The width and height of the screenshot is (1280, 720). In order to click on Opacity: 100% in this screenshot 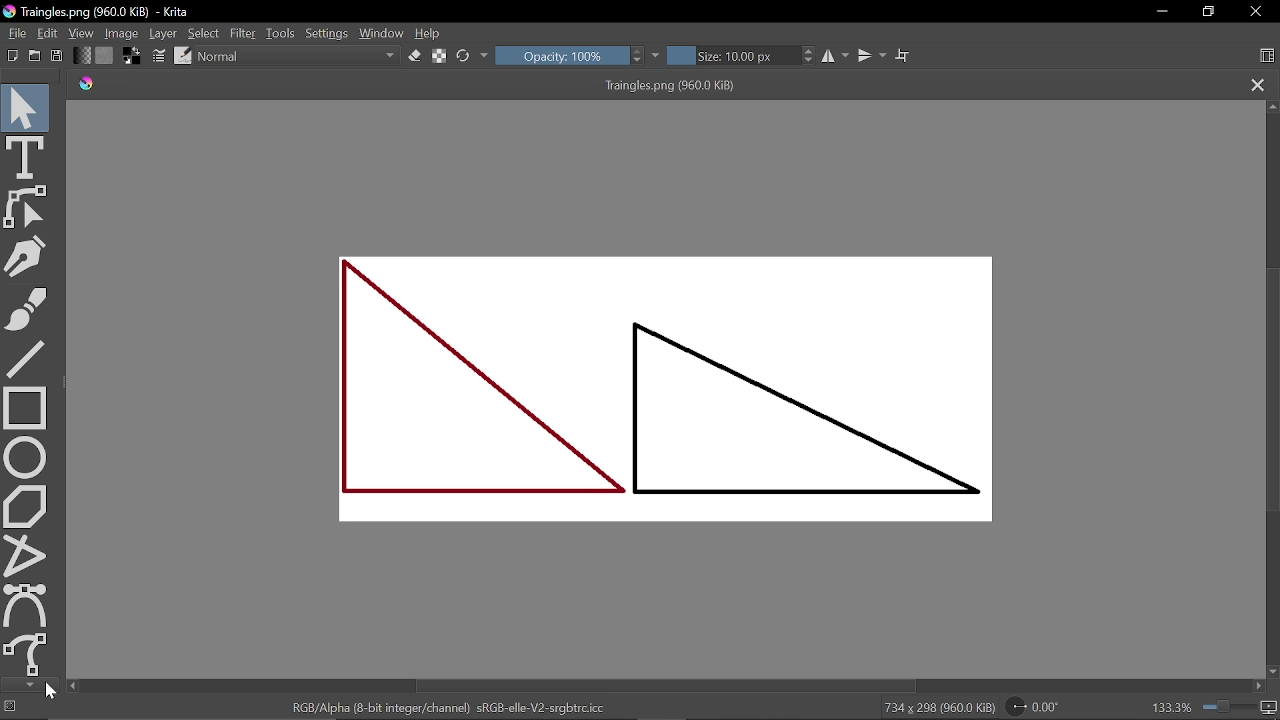, I will do `click(570, 57)`.